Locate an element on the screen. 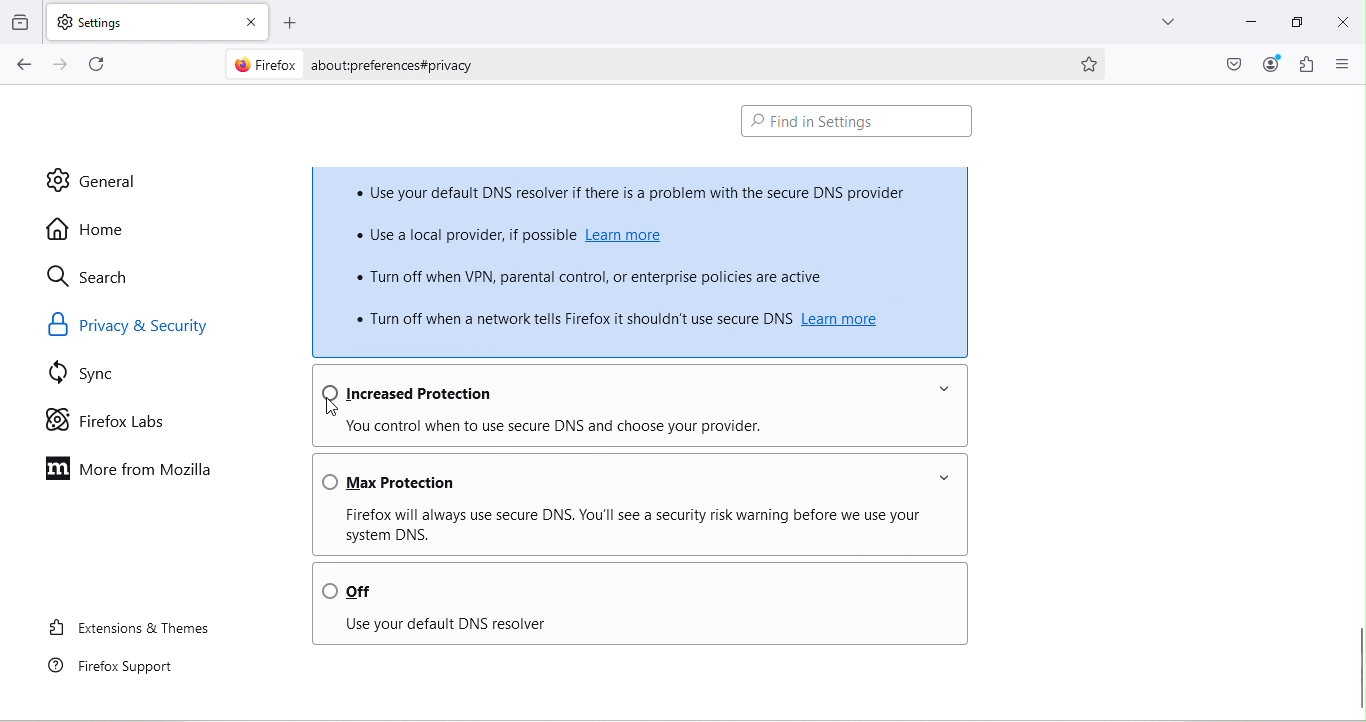 Image resolution: width=1366 pixels, height=722 pixels. * Use your default DNS resolver if there is a problem with the secure DNS provider is located at coordinates (634, 191).